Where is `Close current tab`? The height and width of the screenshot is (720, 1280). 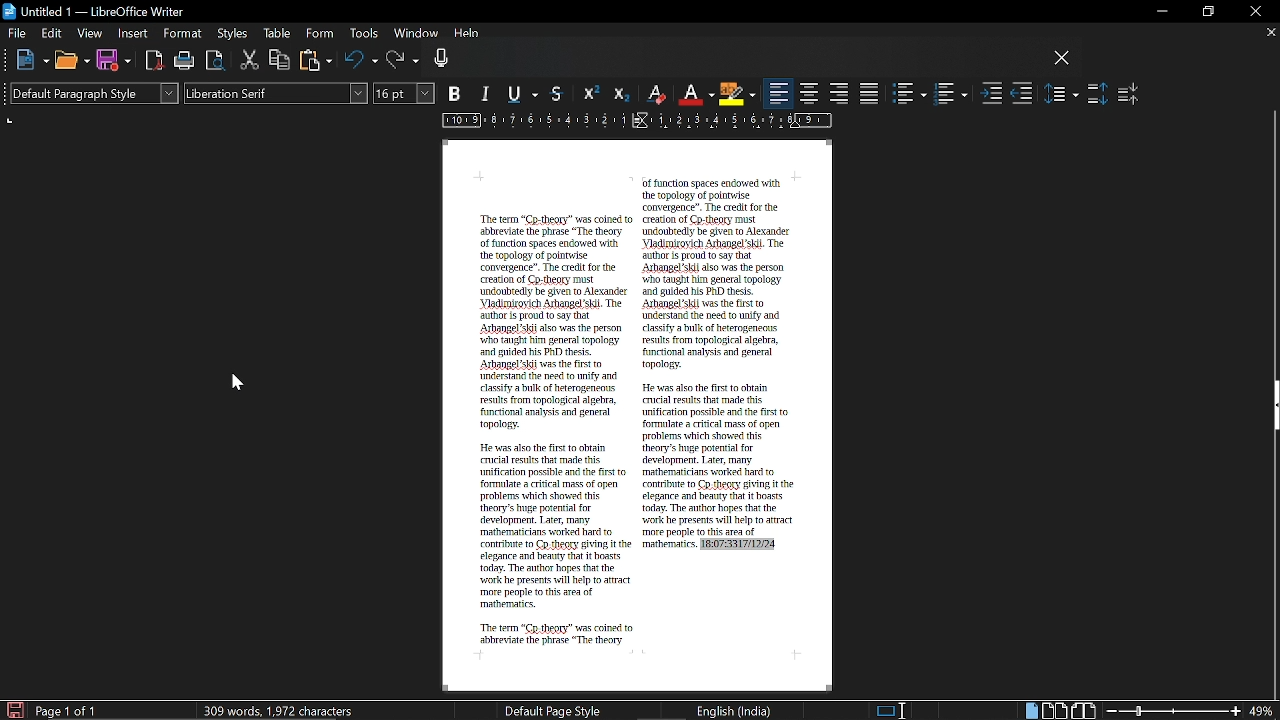 Close current tab is located at coordinates (1270, 32).